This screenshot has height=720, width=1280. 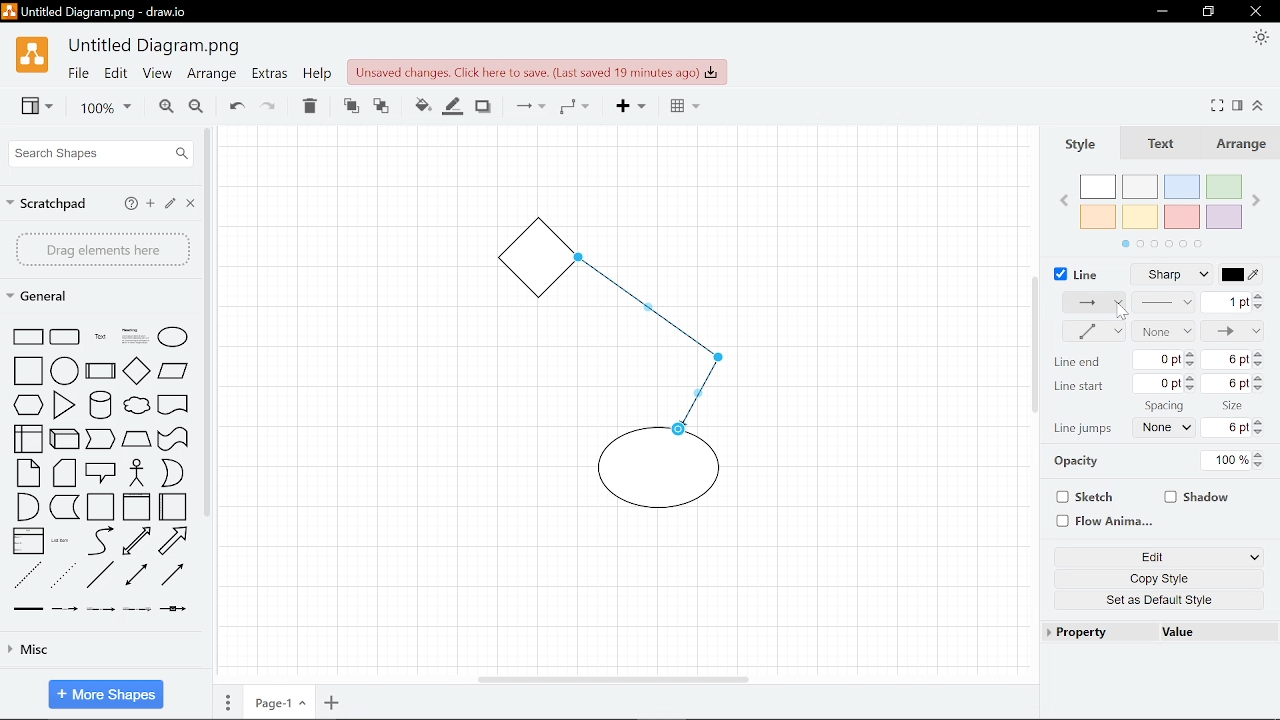 What do you see at coordinates (1179, 634) in the screenshot?
I see `Value` at bounding box center [1179, 634].